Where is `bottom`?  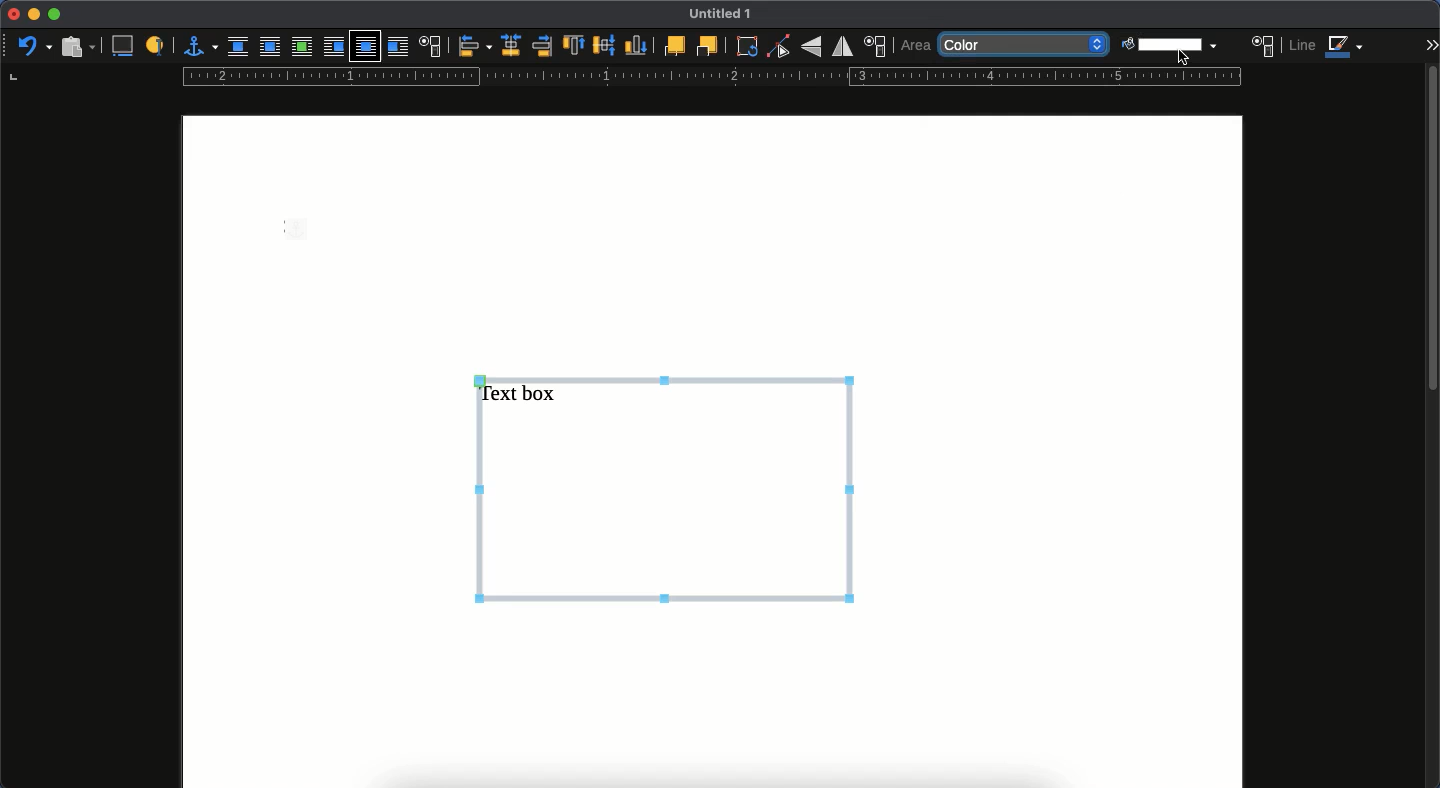
bottom is located at coordinates (637, 46).